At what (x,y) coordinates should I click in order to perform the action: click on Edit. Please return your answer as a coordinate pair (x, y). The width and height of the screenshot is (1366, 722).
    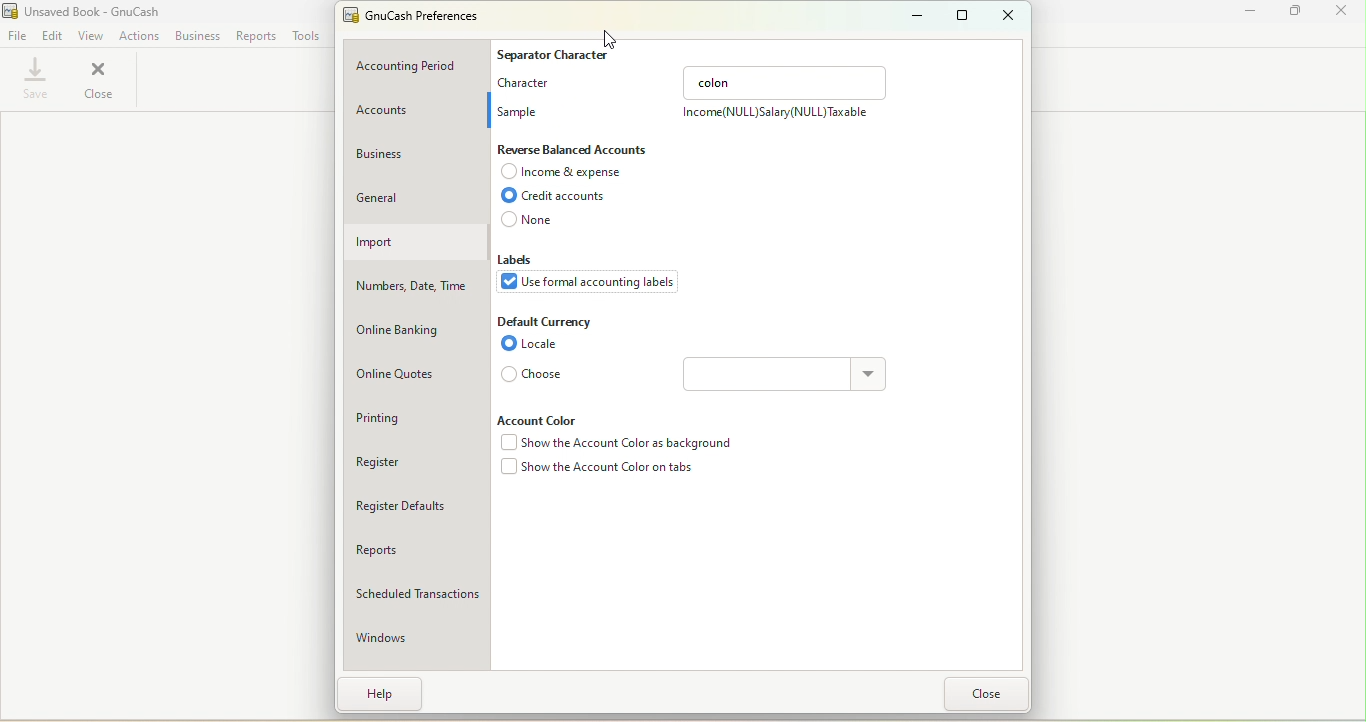
    Looking at the image, I should click on (52, 34).